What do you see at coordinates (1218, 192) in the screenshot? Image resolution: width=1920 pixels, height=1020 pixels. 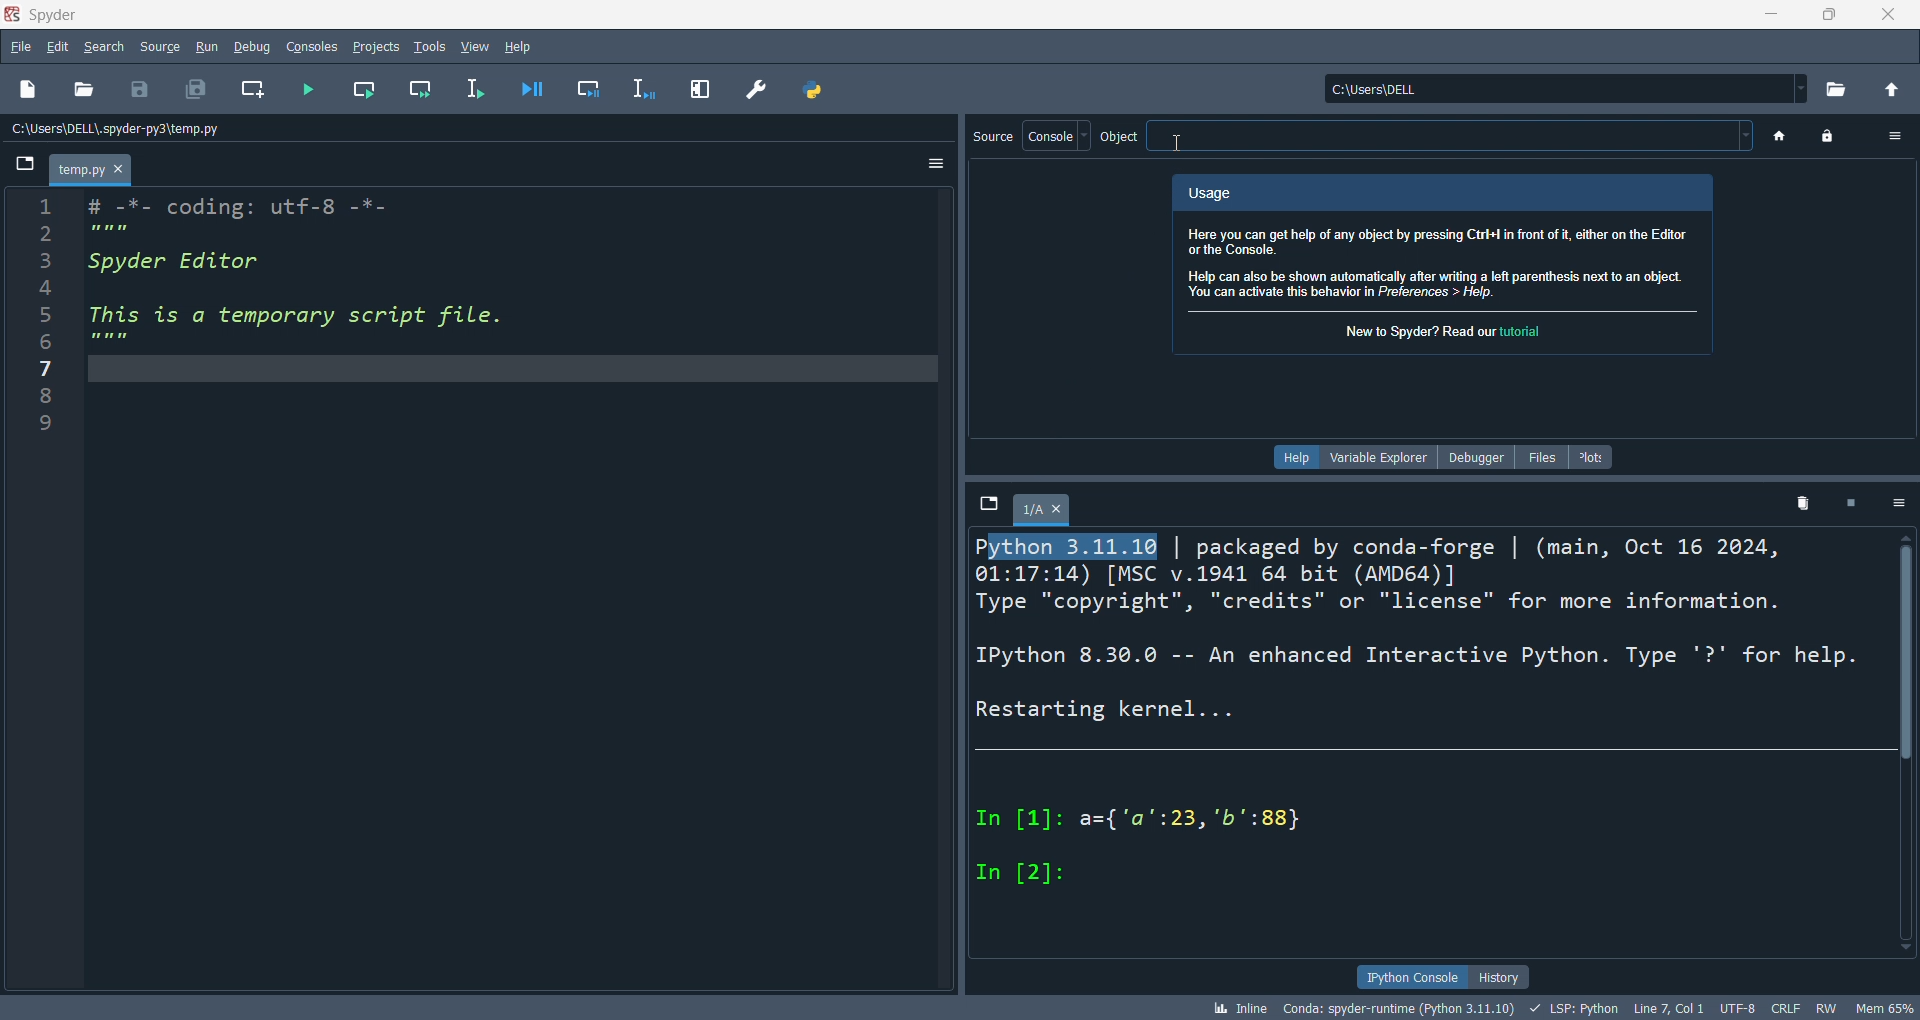 I see `Usage` at bounding box center [1218, 192].